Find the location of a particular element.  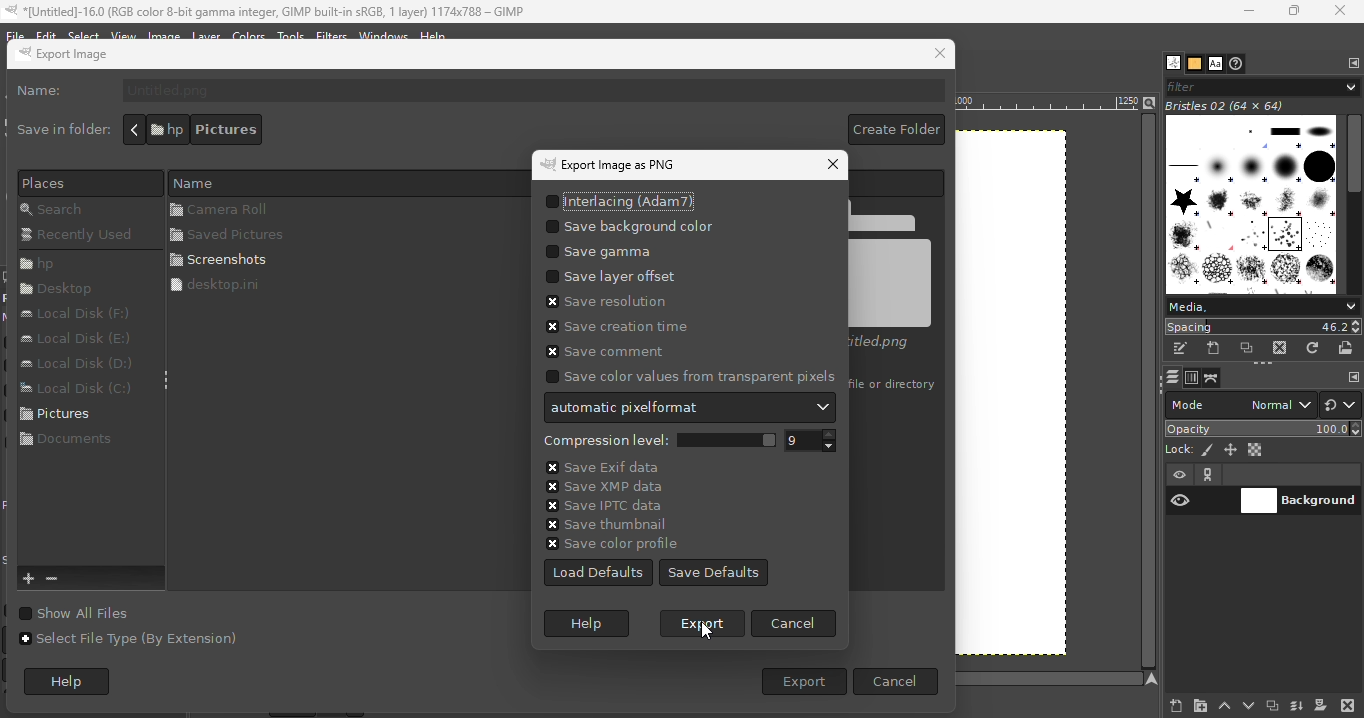

search is located at coordinates (75, 209).